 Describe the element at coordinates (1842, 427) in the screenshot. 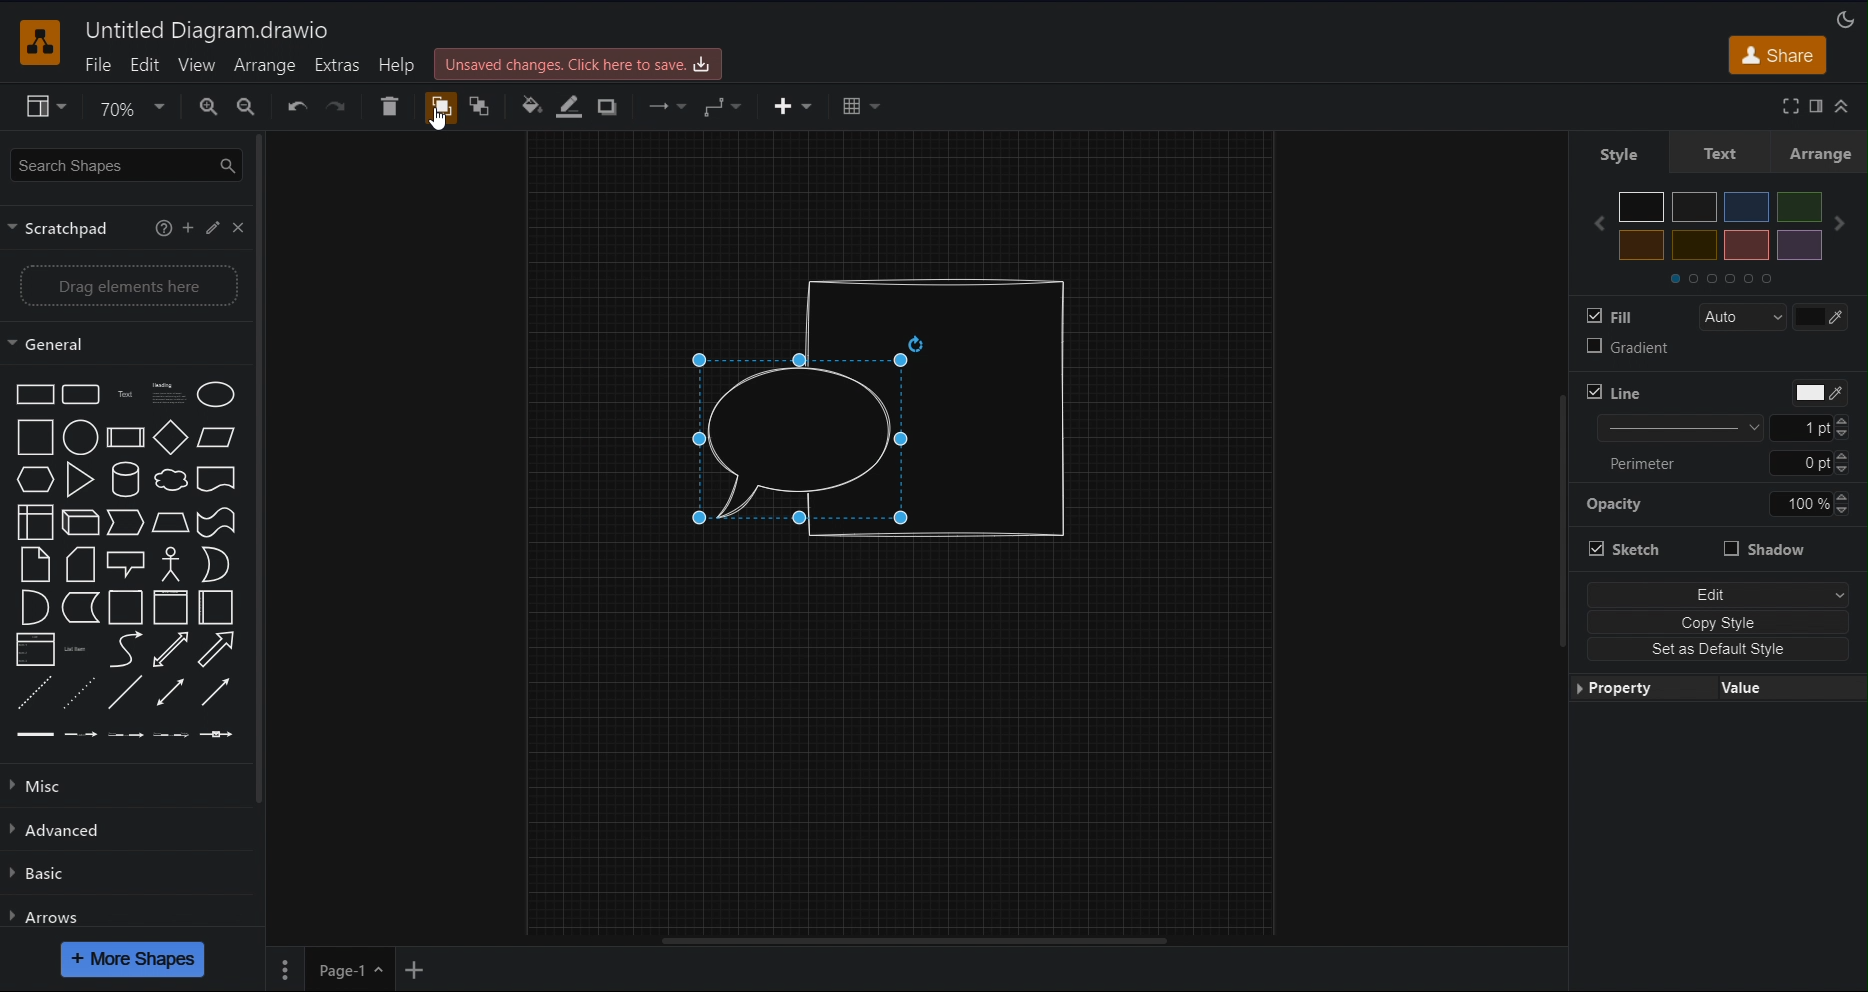

I see `Increase/Decrease line thickness` at that location.